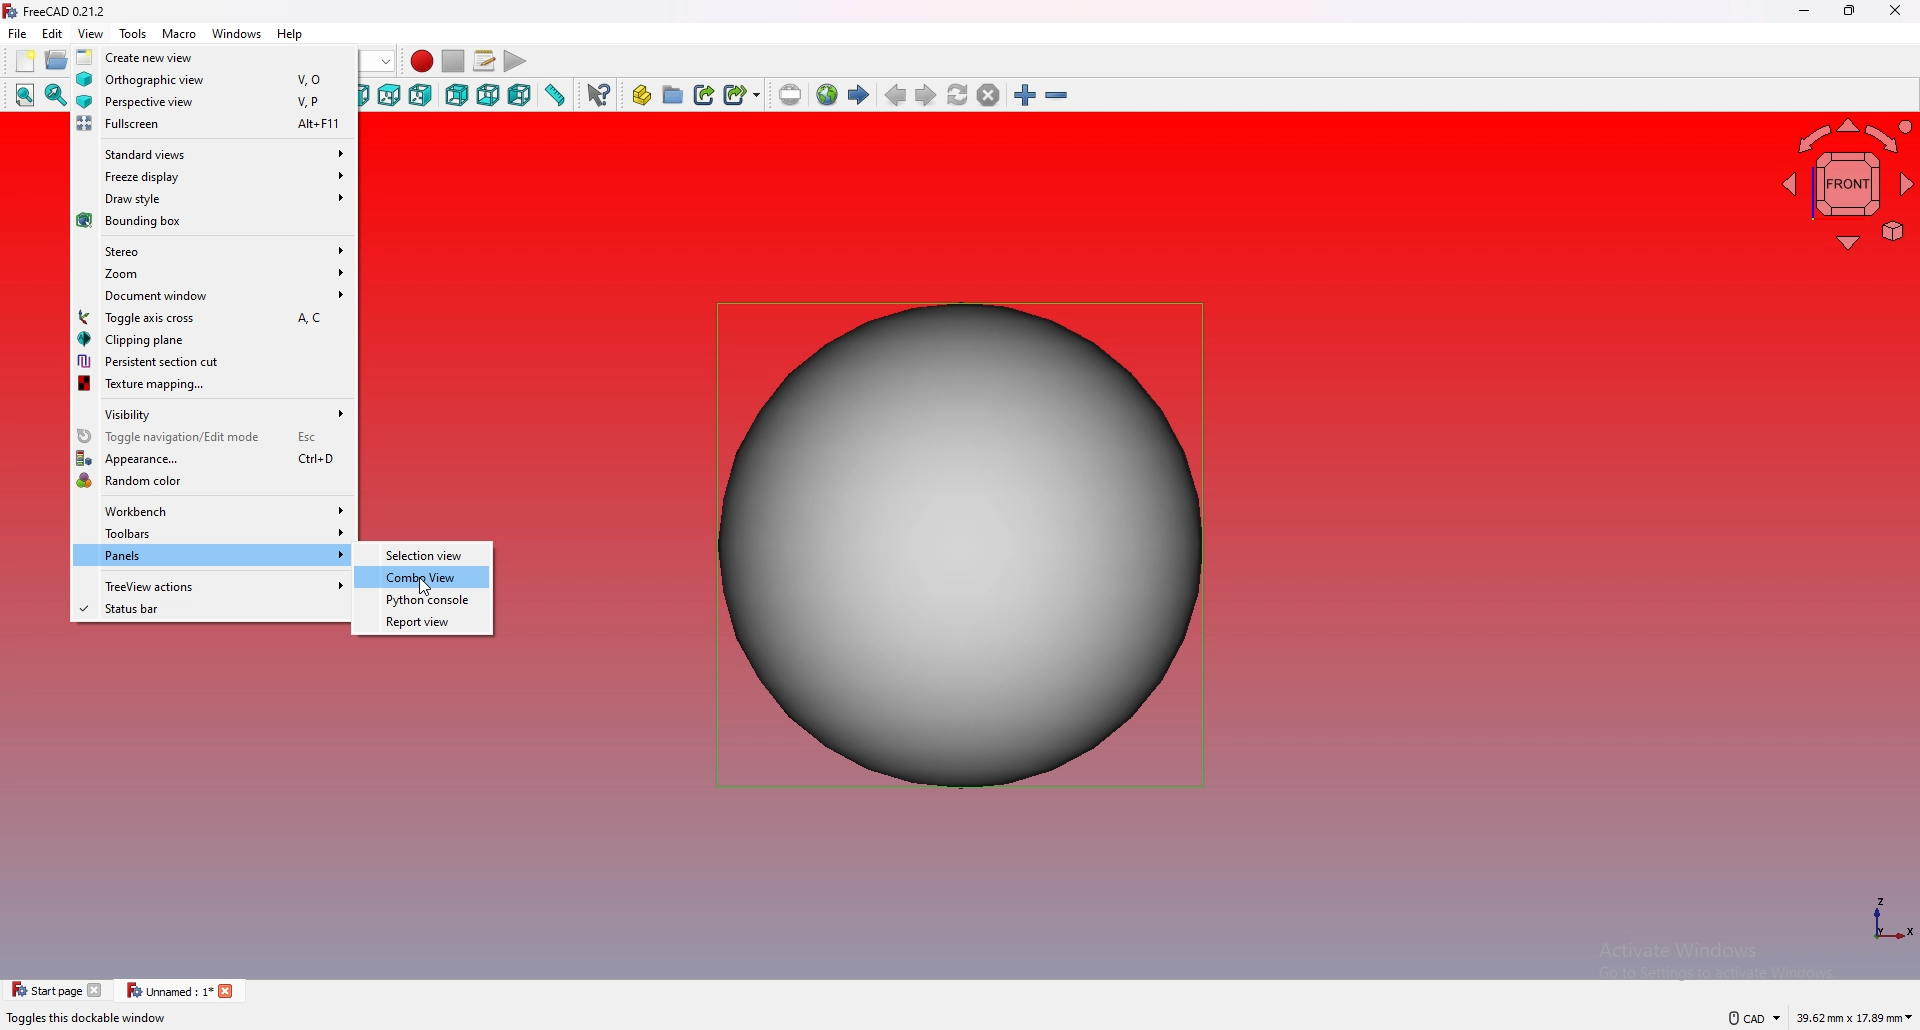  Describe the element at coordinates (926, 95) in the screenshot. I see `next page` at that location.